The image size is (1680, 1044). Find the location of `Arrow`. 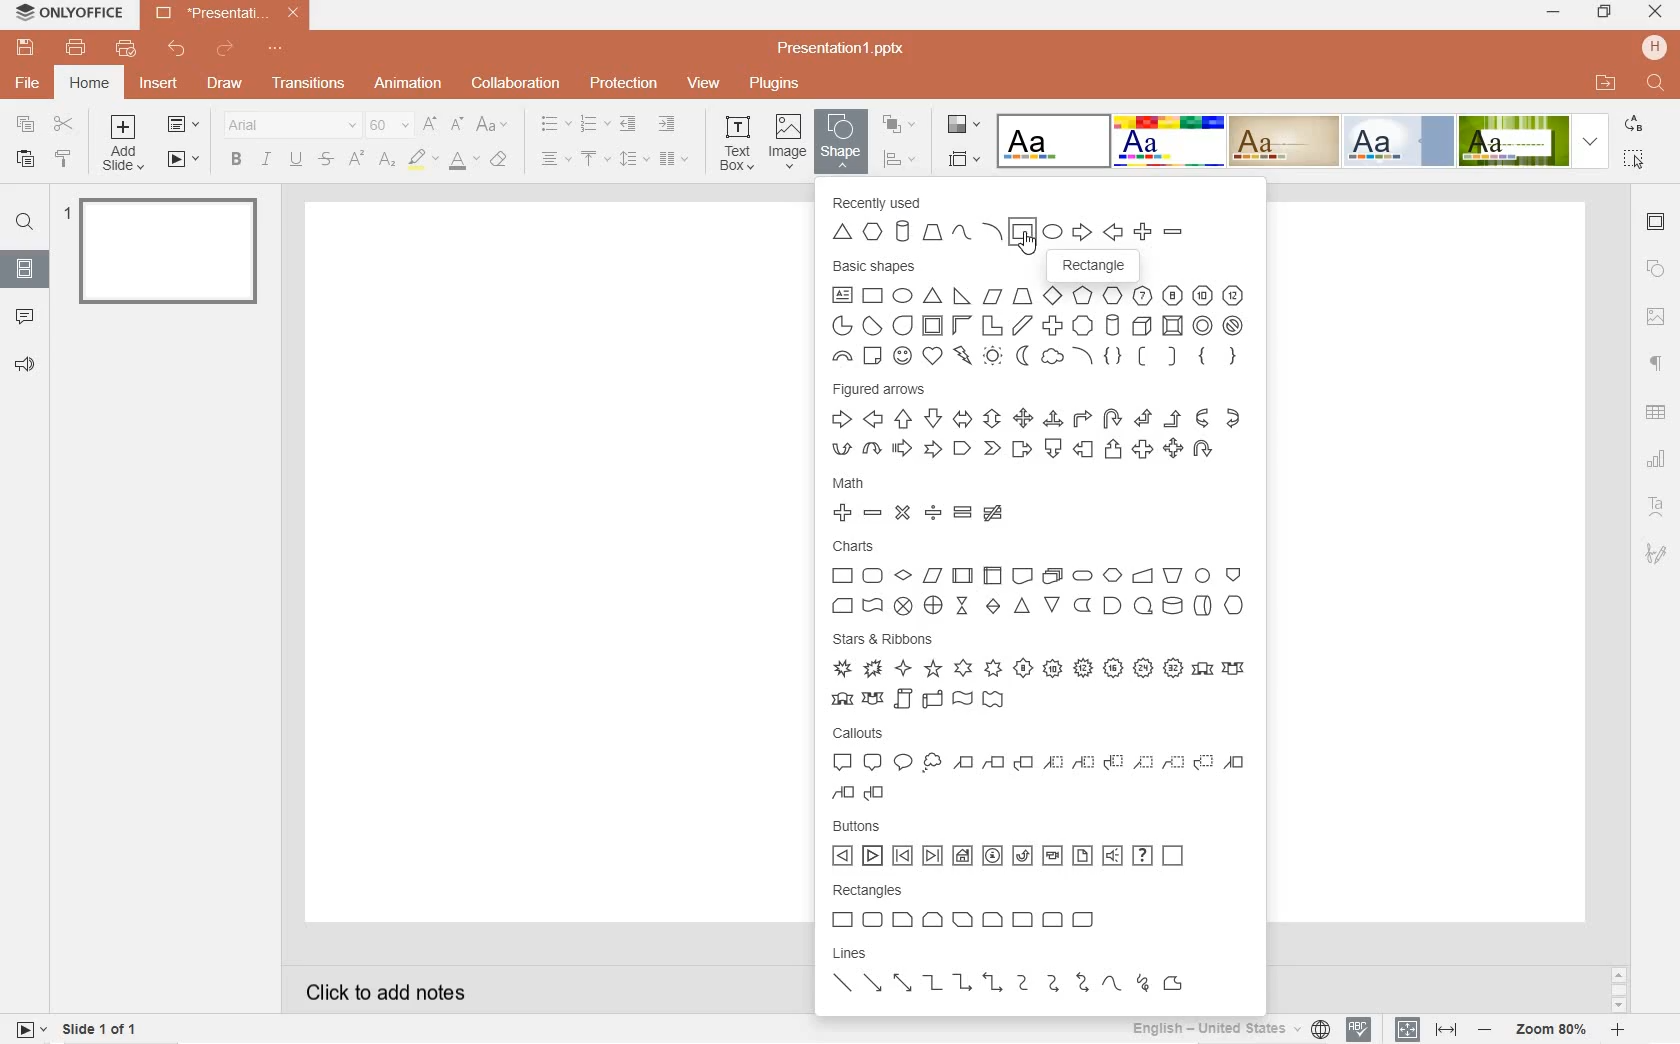

Arrow is located at coordinates (874, 985).